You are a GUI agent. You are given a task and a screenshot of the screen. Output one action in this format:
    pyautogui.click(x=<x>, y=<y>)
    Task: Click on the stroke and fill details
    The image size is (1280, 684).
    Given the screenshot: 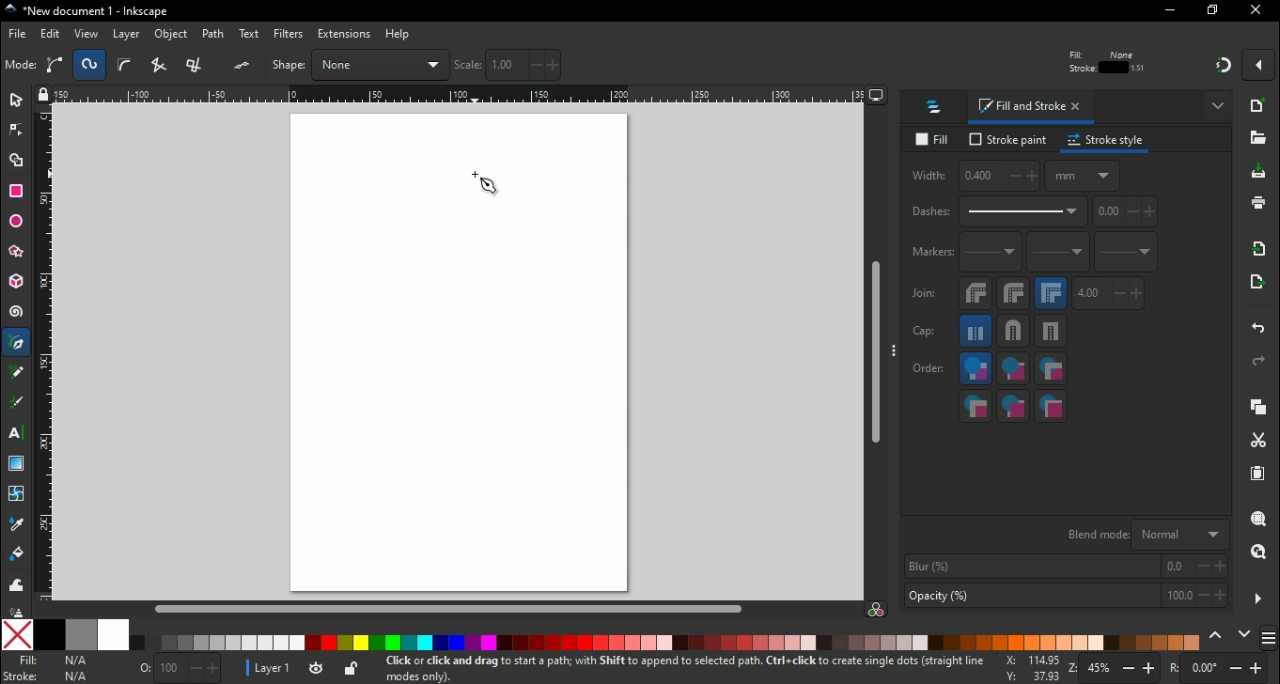 What is the action you would take?
    pyautogui.click(x=1106, y=61)
    